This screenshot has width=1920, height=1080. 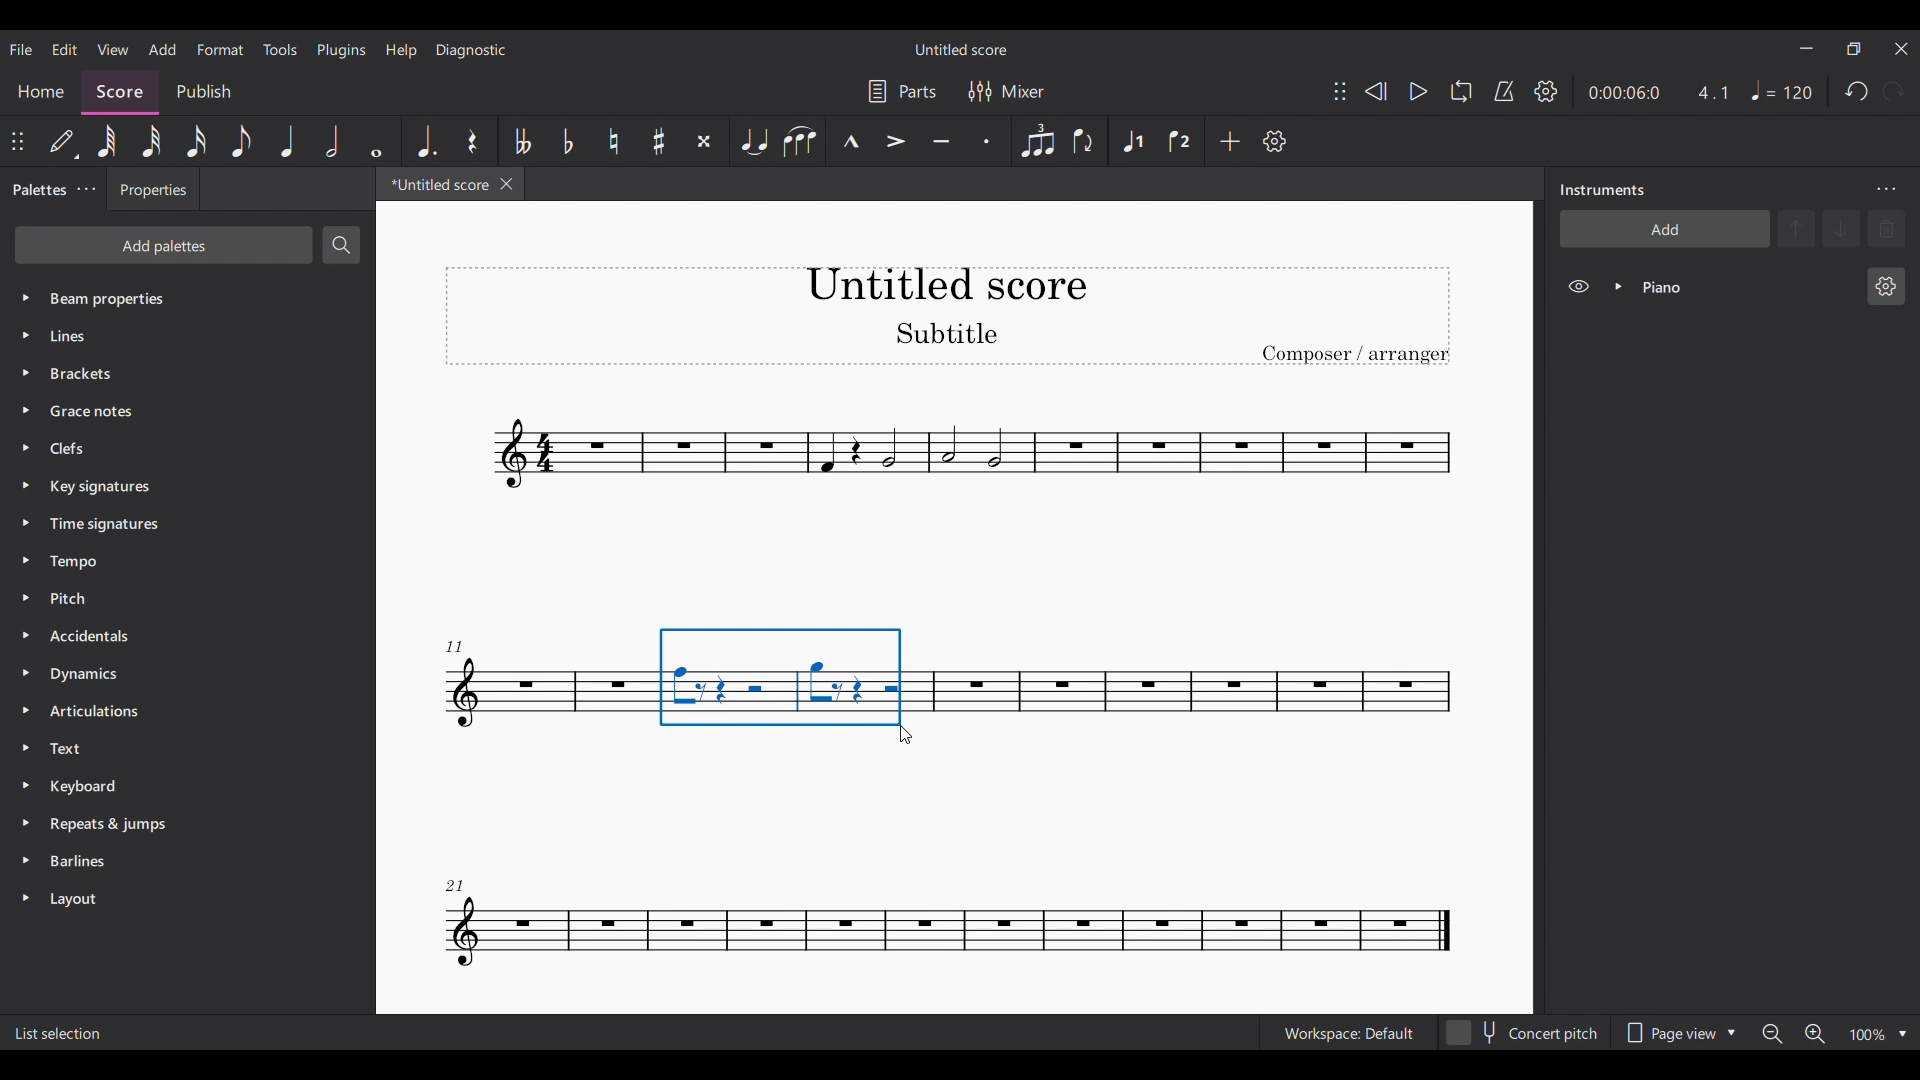 What do you see at coordinates (186, 407) in the screenshot?
I see `Grace notes` at bounding box center [186, 407].